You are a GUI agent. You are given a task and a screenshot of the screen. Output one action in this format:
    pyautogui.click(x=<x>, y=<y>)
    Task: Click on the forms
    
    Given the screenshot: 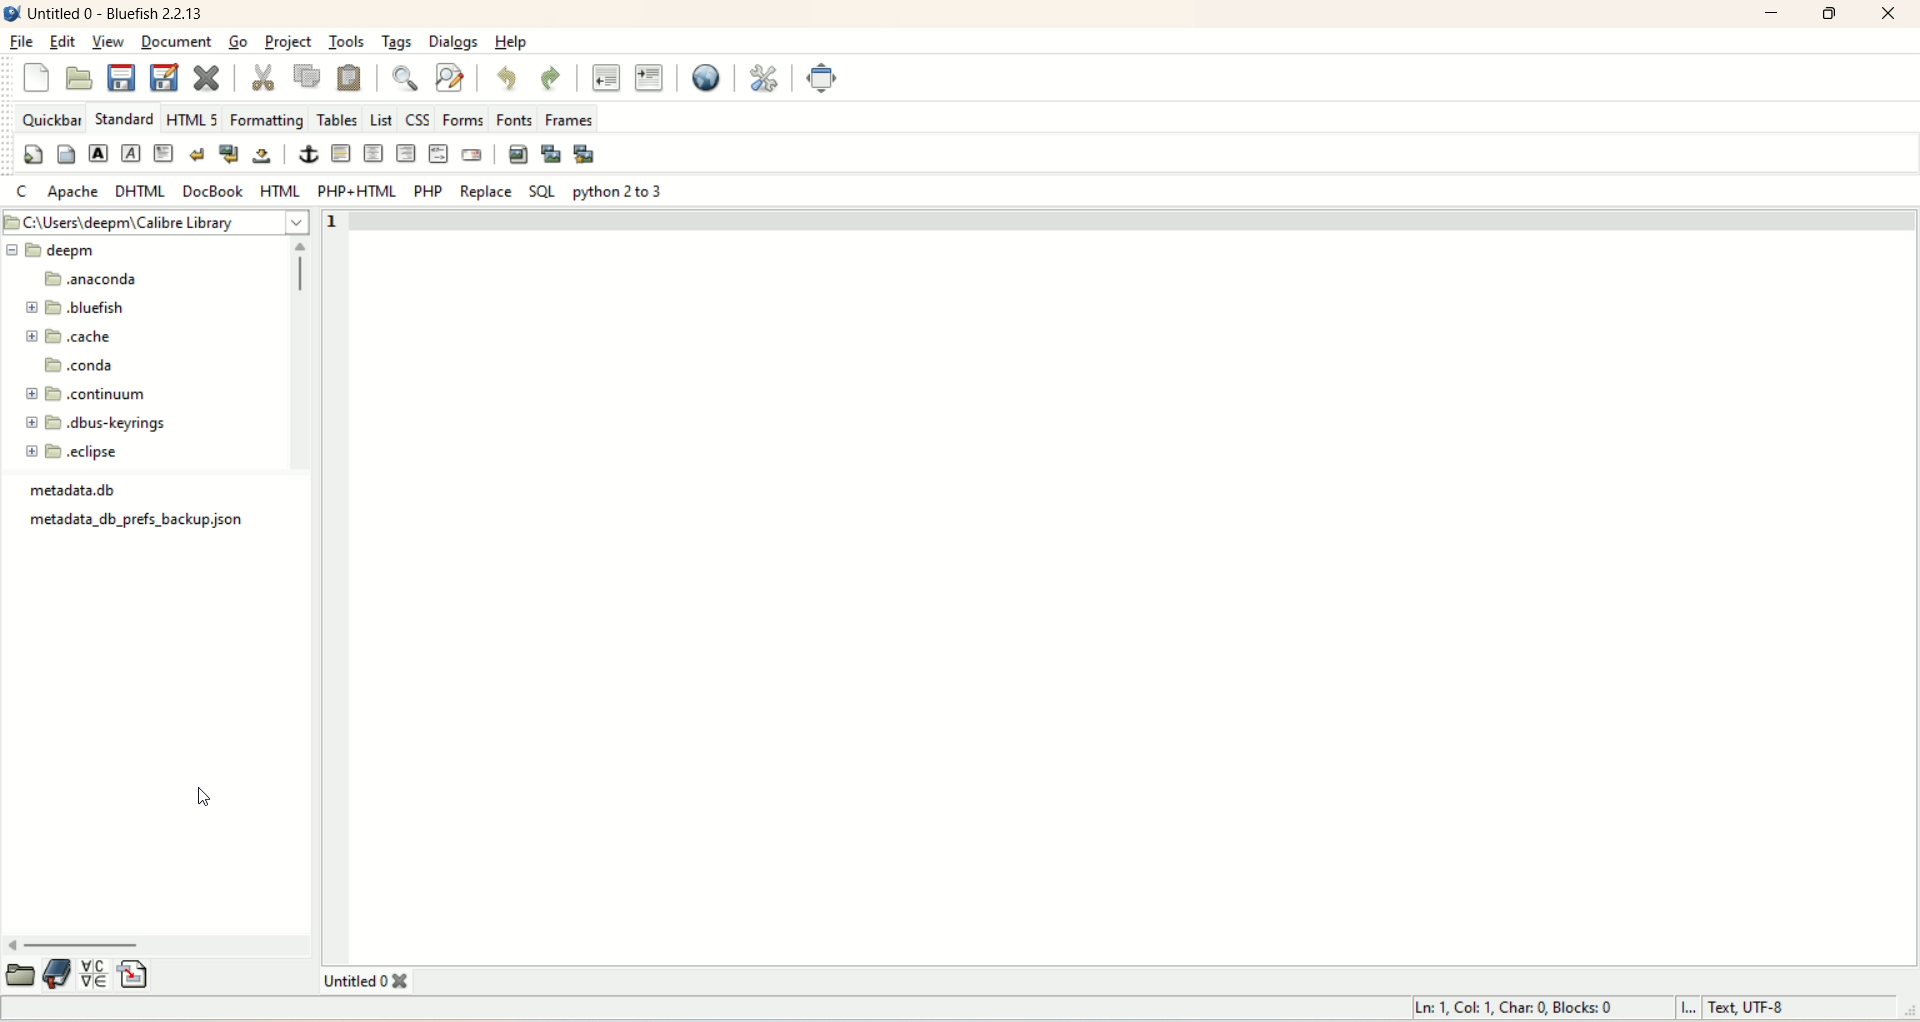 What is the action you would take?
    pyautogui.click(x=465, y=119)
    